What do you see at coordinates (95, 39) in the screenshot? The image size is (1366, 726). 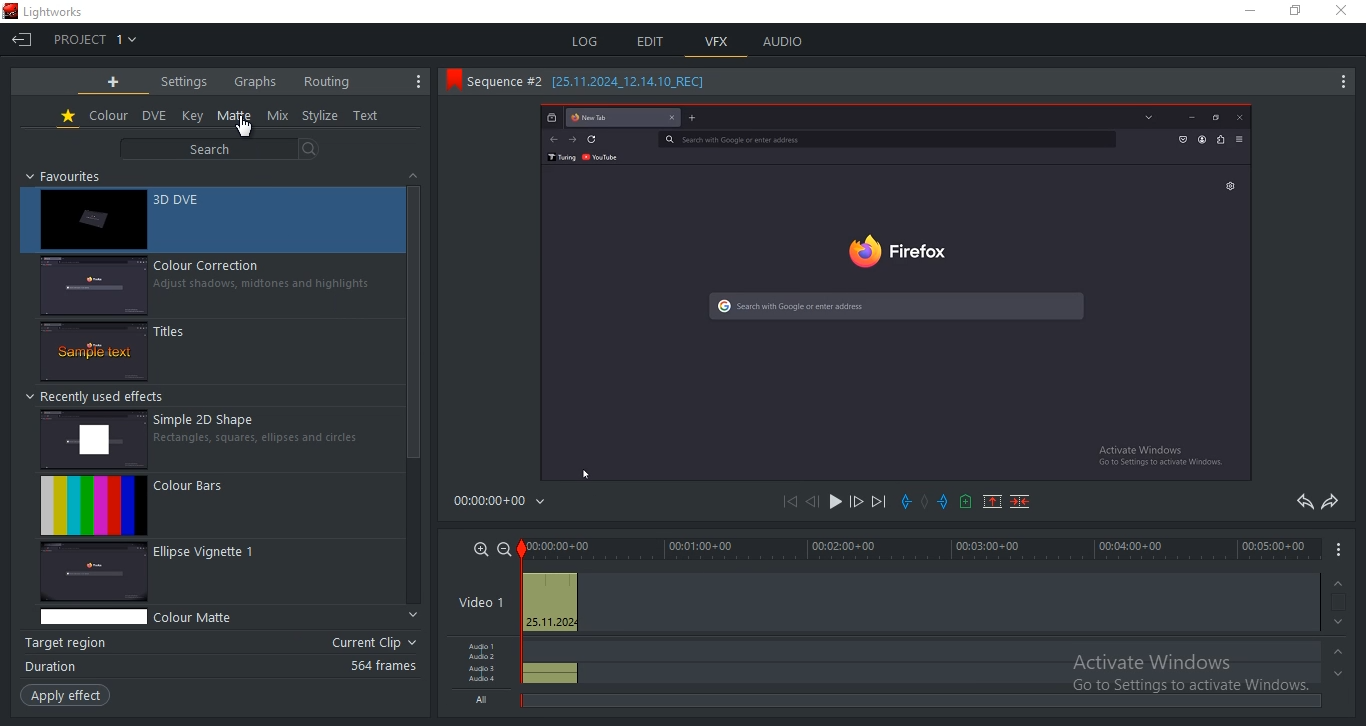 I see `project 1` at bounding box center [95, 39].